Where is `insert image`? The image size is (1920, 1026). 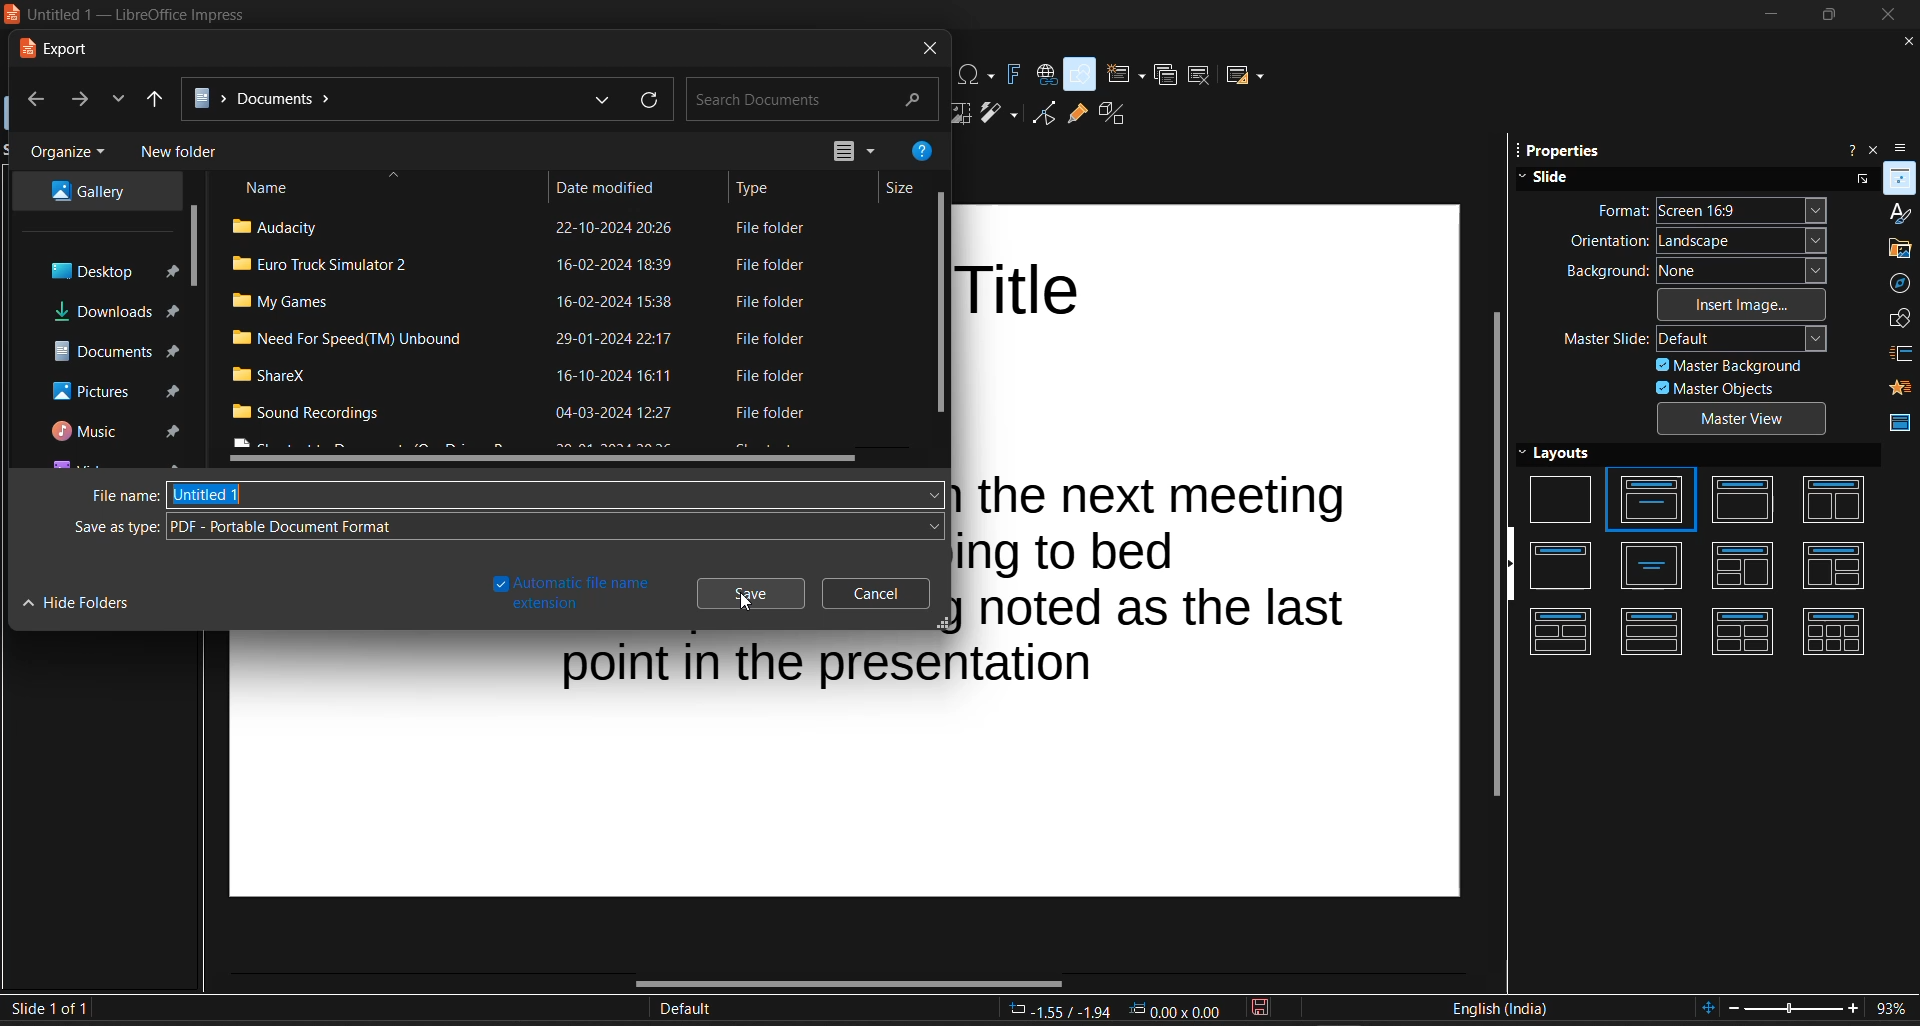 insert image is located at coordinates (1745, 304).